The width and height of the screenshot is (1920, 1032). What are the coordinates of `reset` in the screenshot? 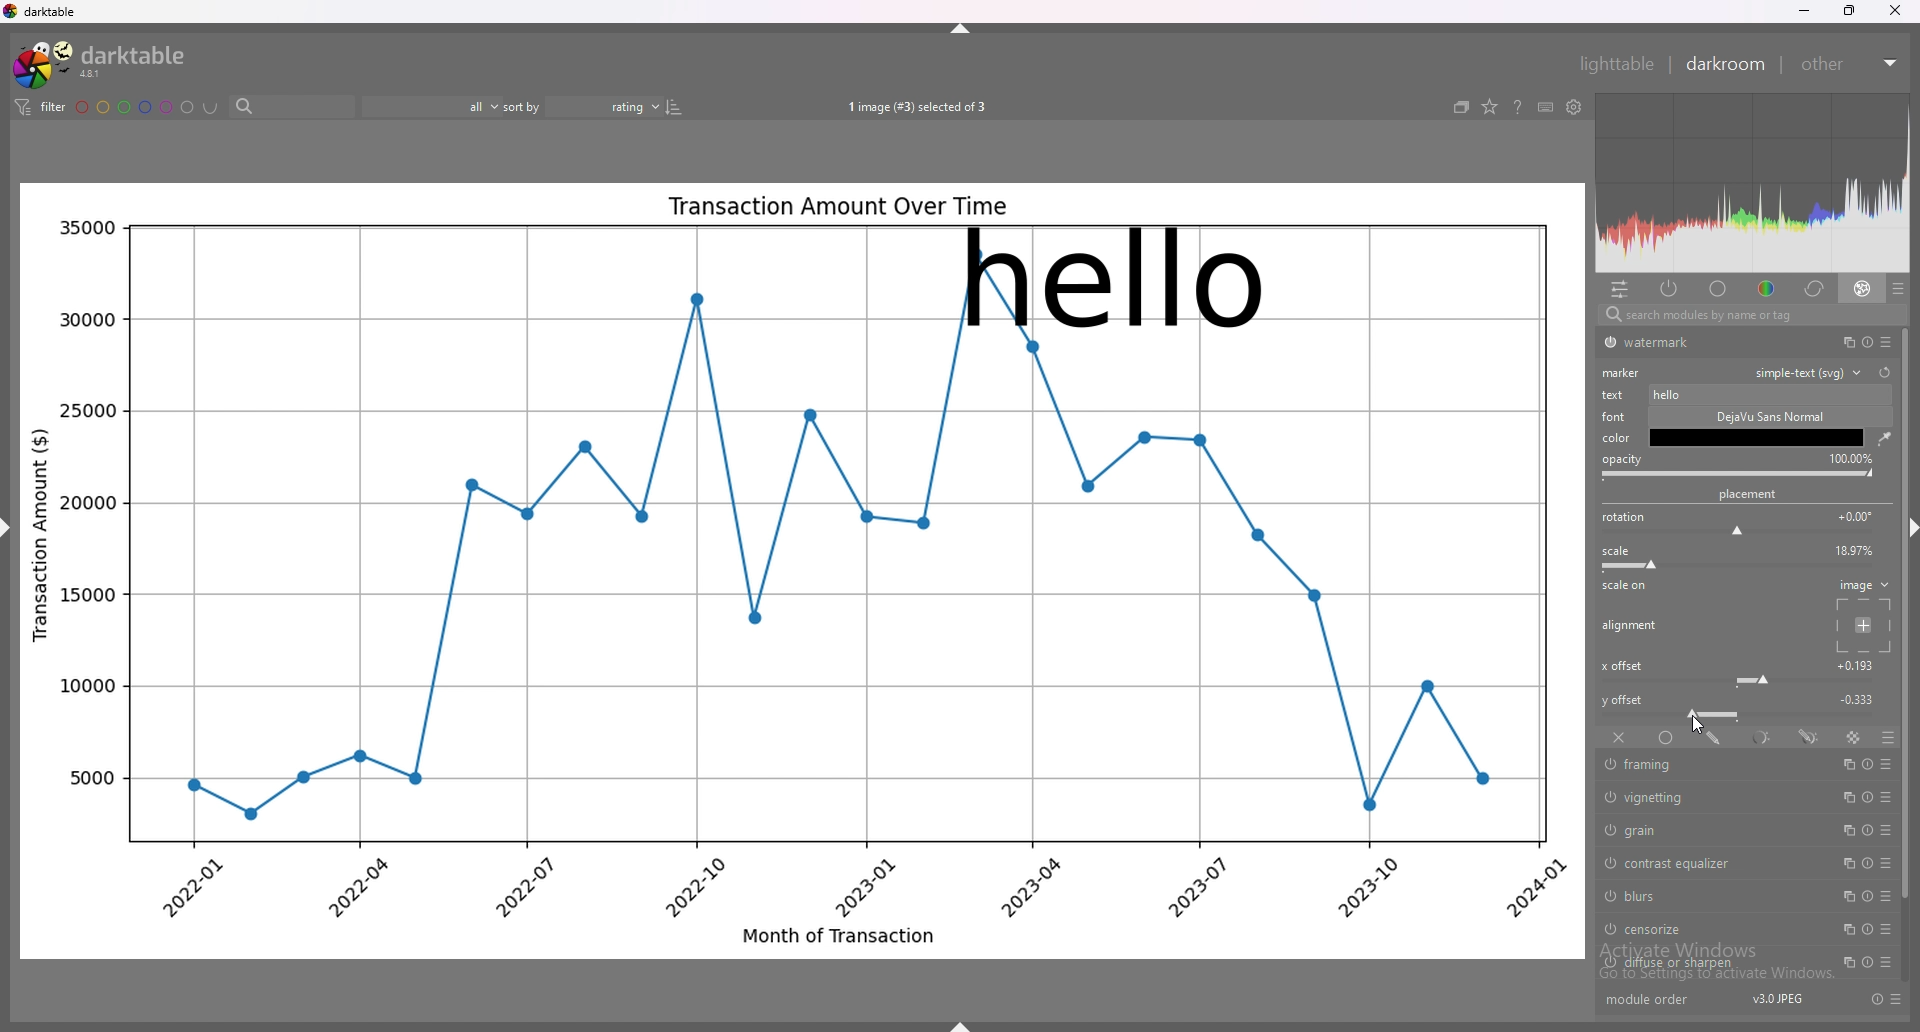 It's located at (1866, 897).